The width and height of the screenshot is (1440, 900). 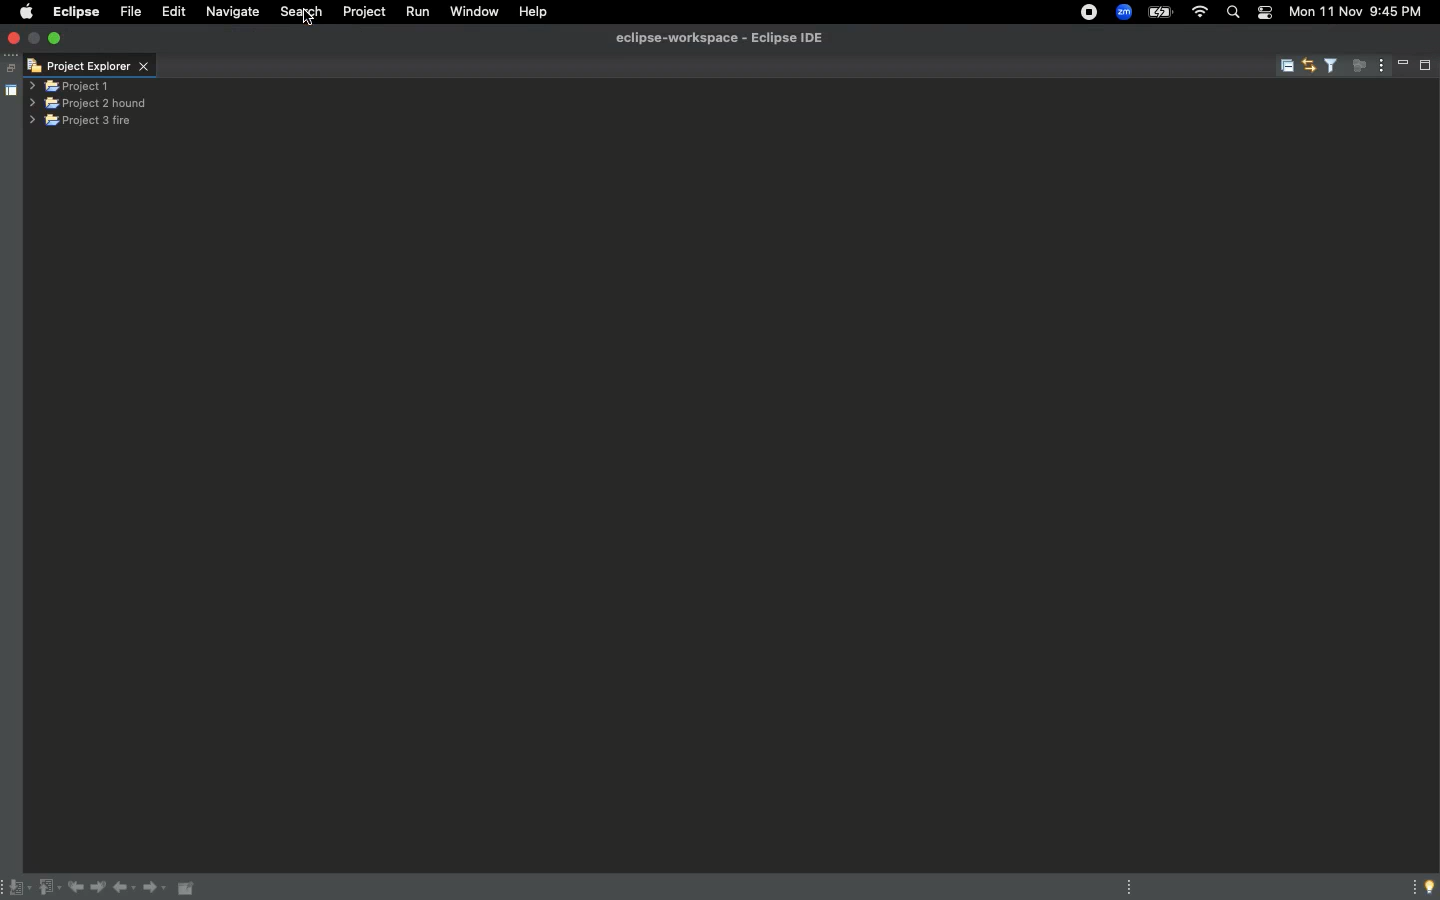 What do you see at coordinates (1159, 12) in the screenshot?
I see `Charge` at bounding box center [1159, 12].